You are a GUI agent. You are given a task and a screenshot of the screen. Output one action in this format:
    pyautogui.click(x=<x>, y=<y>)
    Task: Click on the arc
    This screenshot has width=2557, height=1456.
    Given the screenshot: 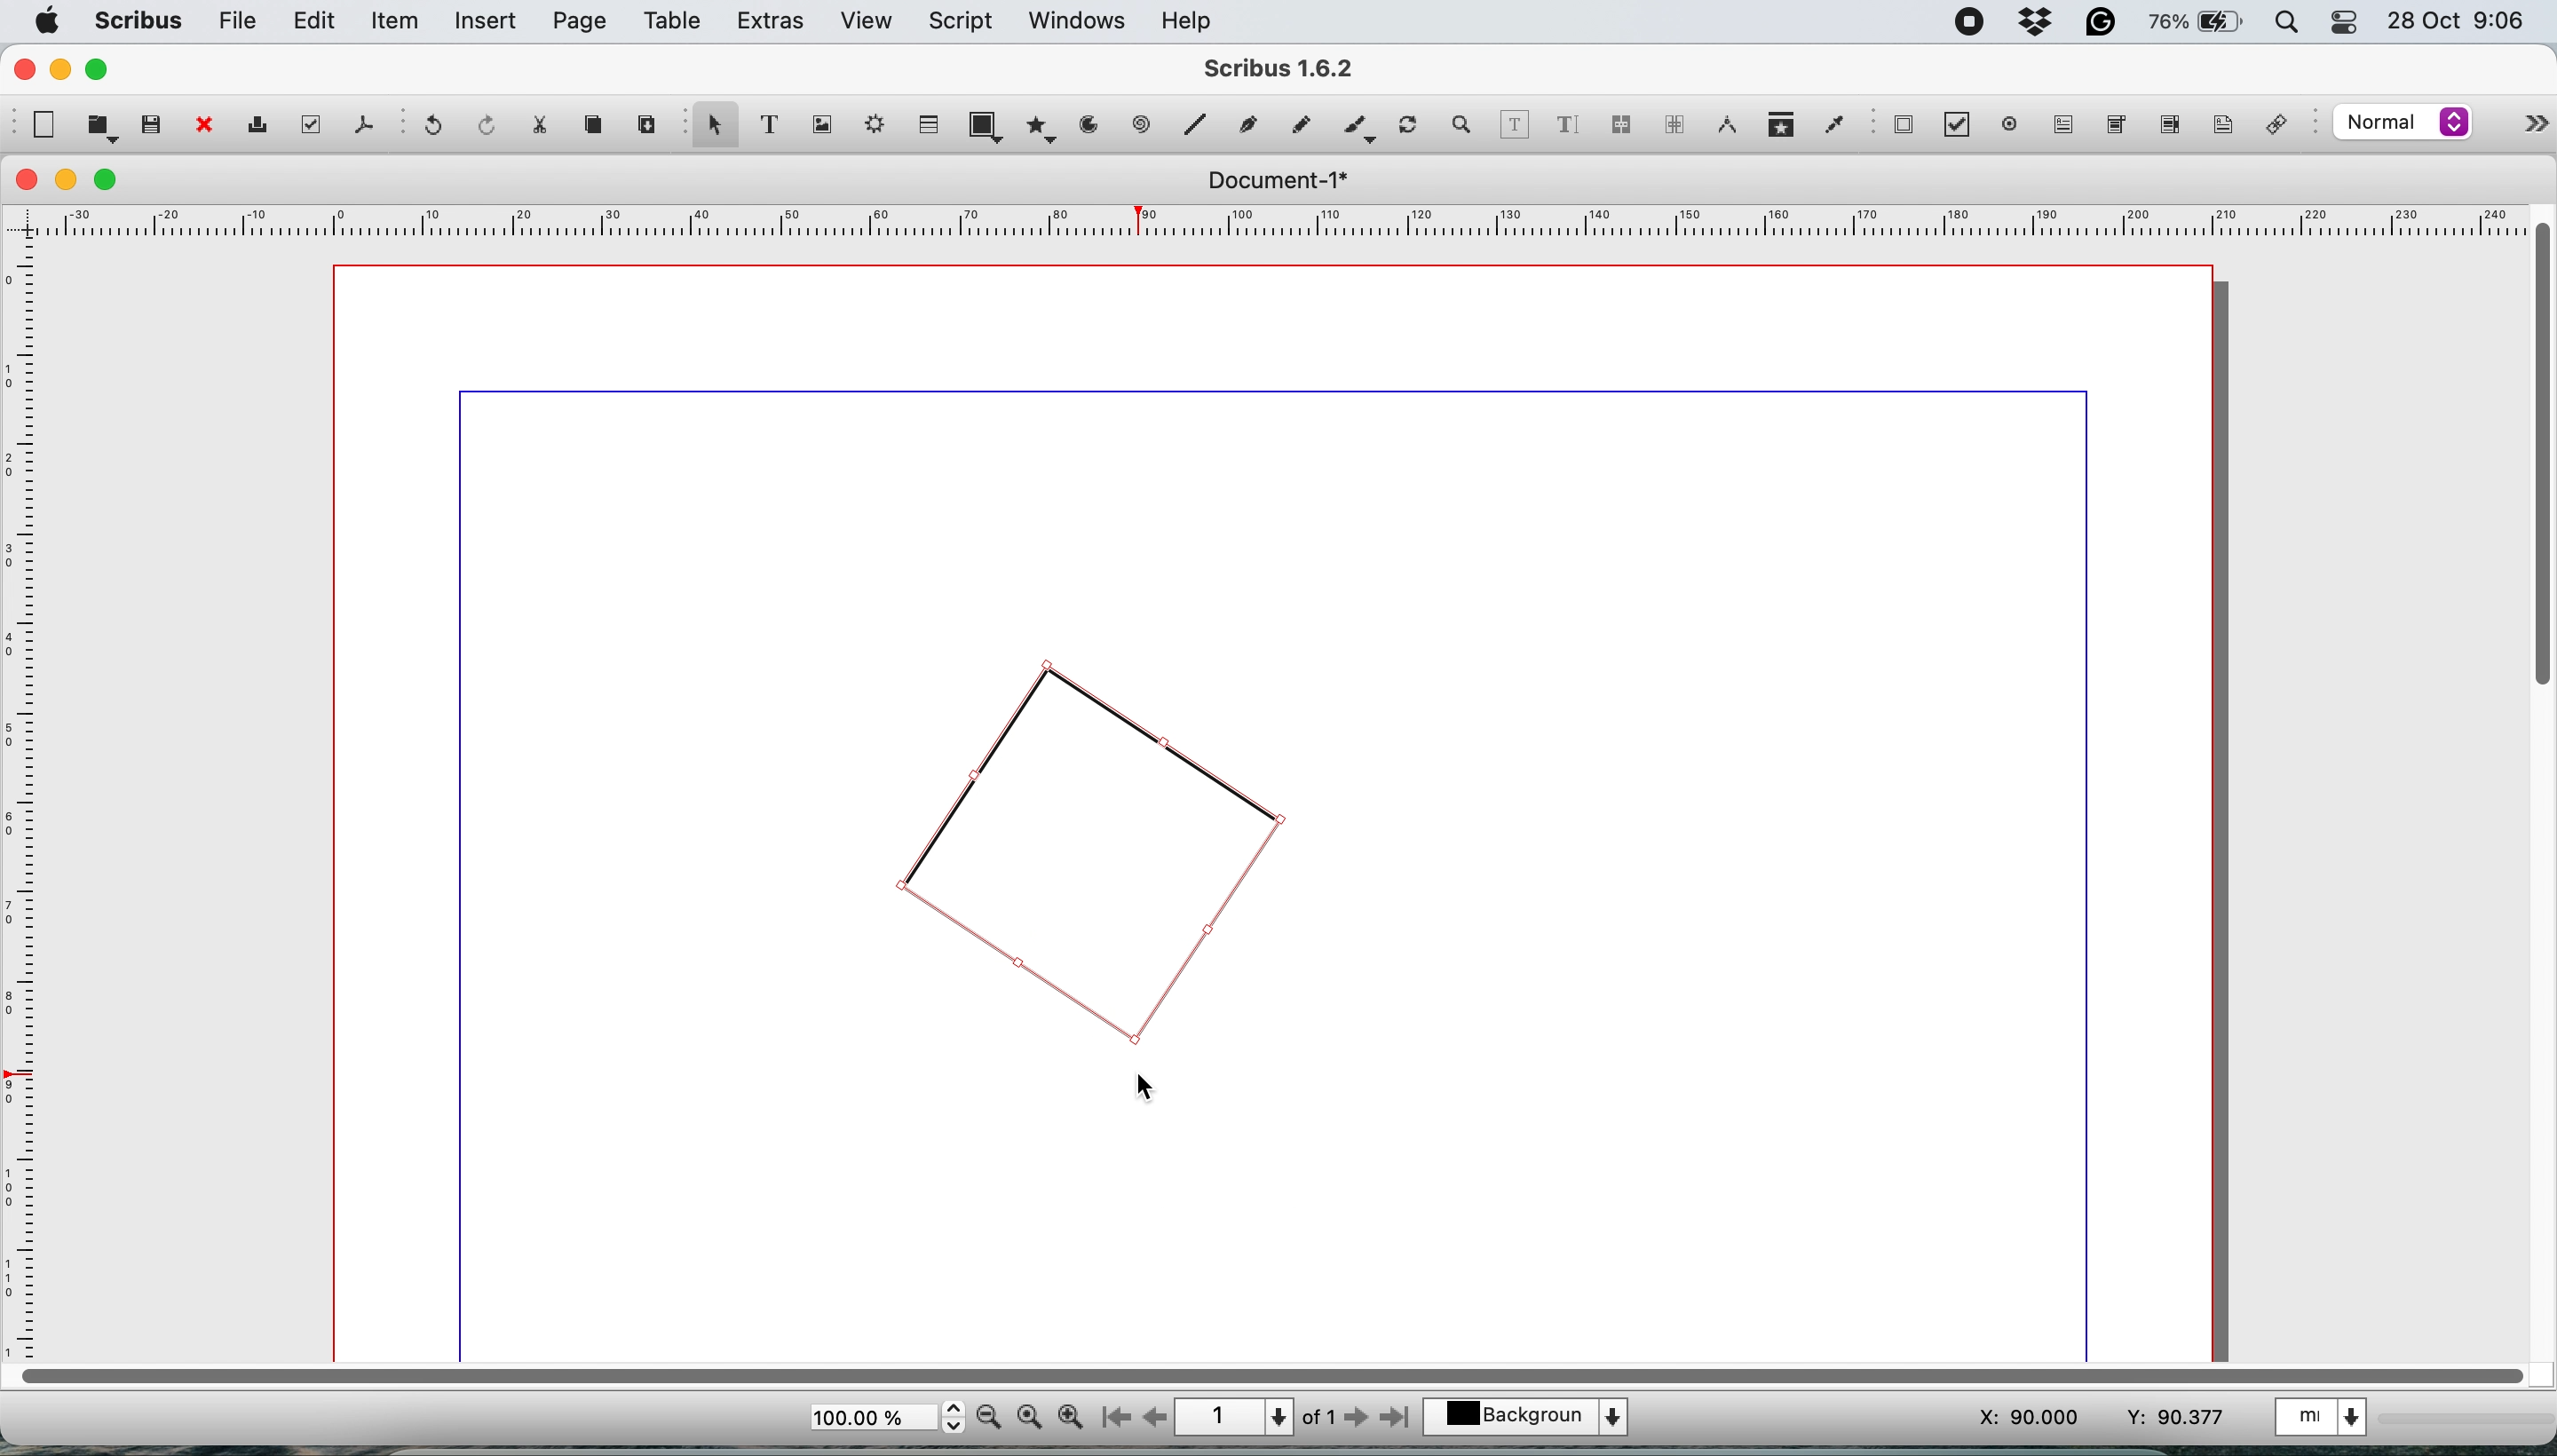 What is the action you would take?
    pyautogui.click(x=1087, y=132)
    